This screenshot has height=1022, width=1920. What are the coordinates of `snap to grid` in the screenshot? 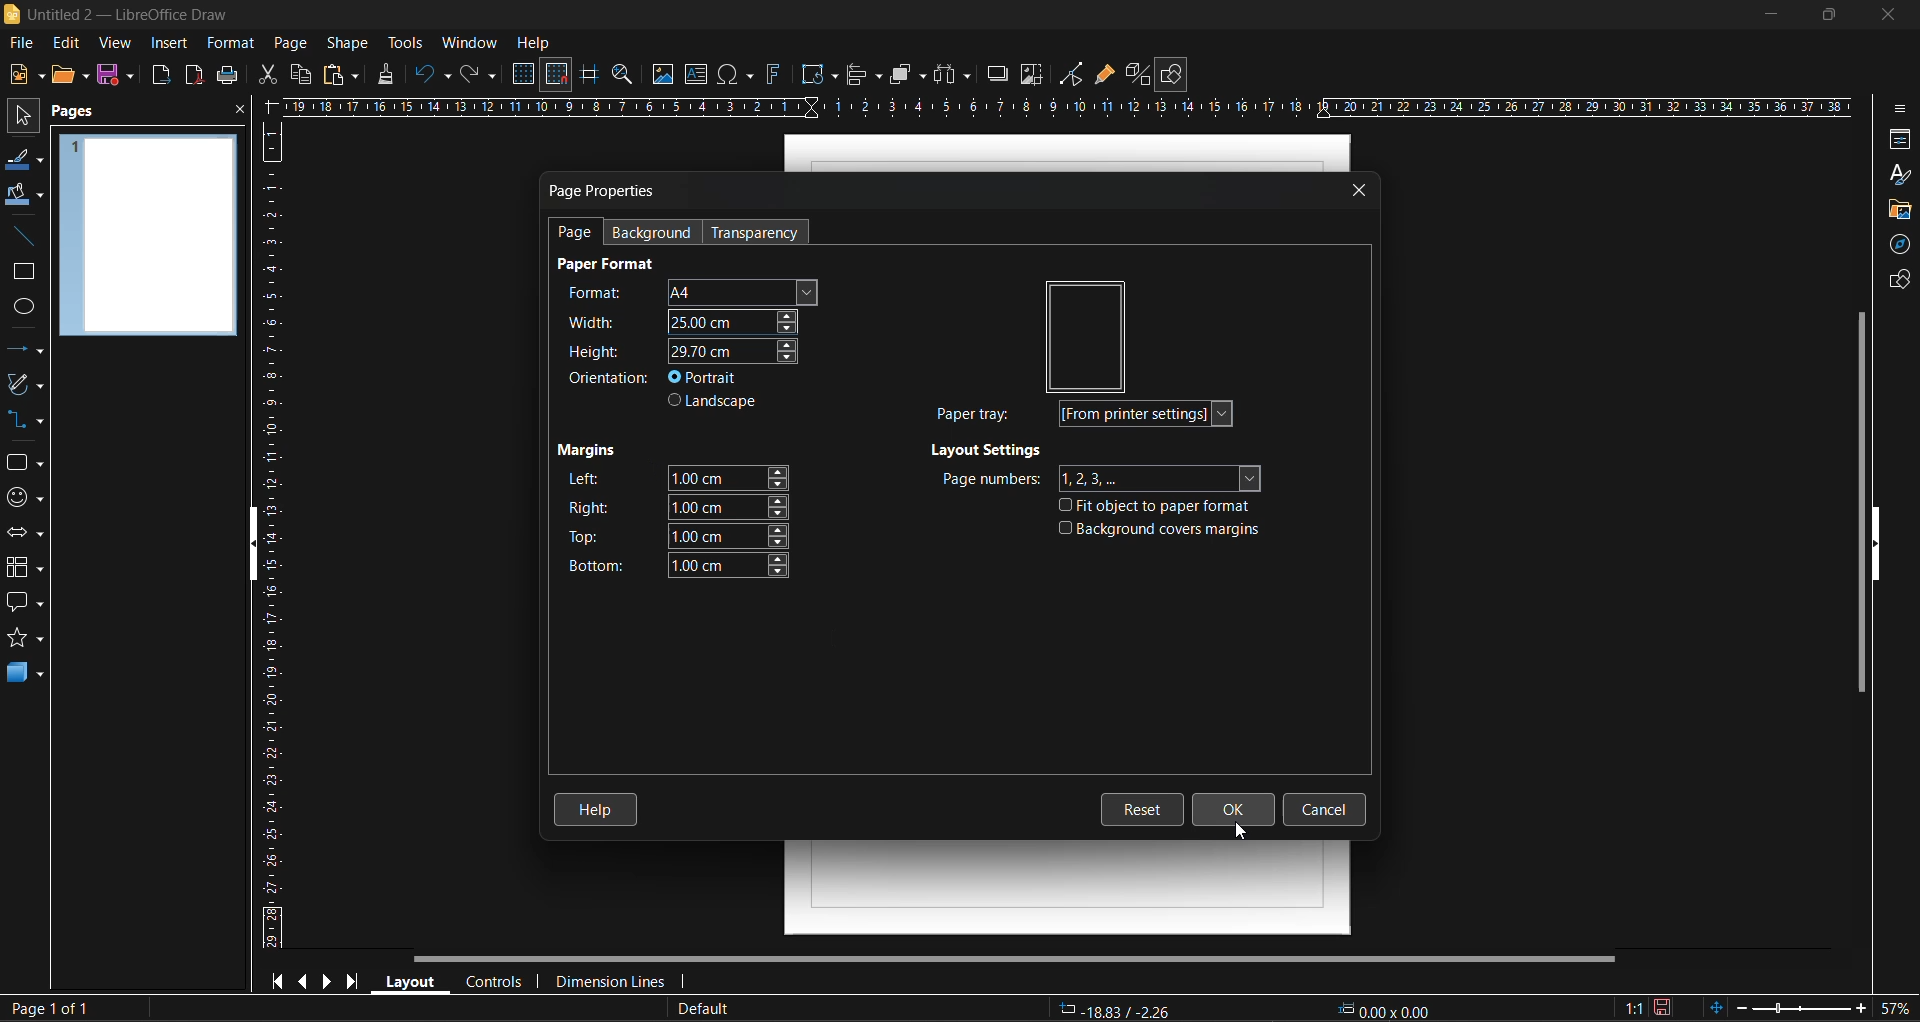 It's located at (556, 74).